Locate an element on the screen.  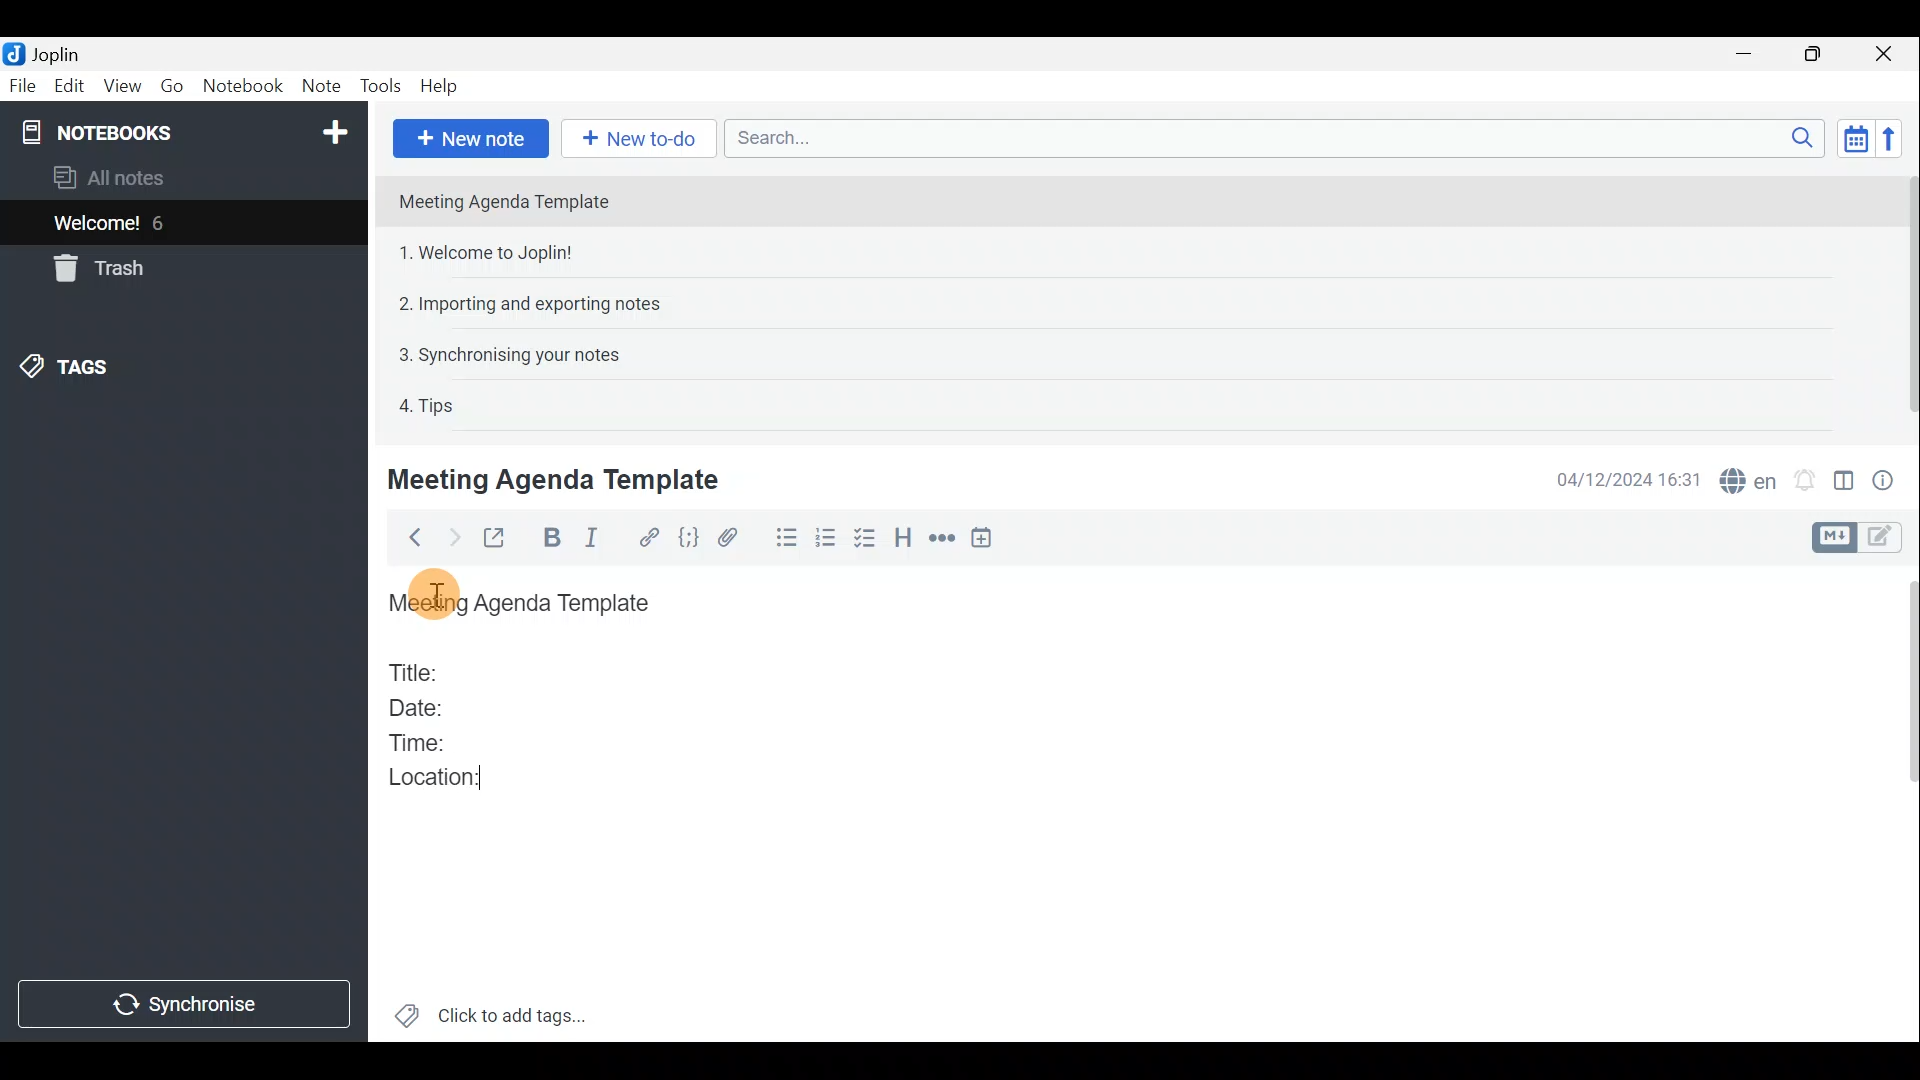
Italic is located at coordinates (599, 538).